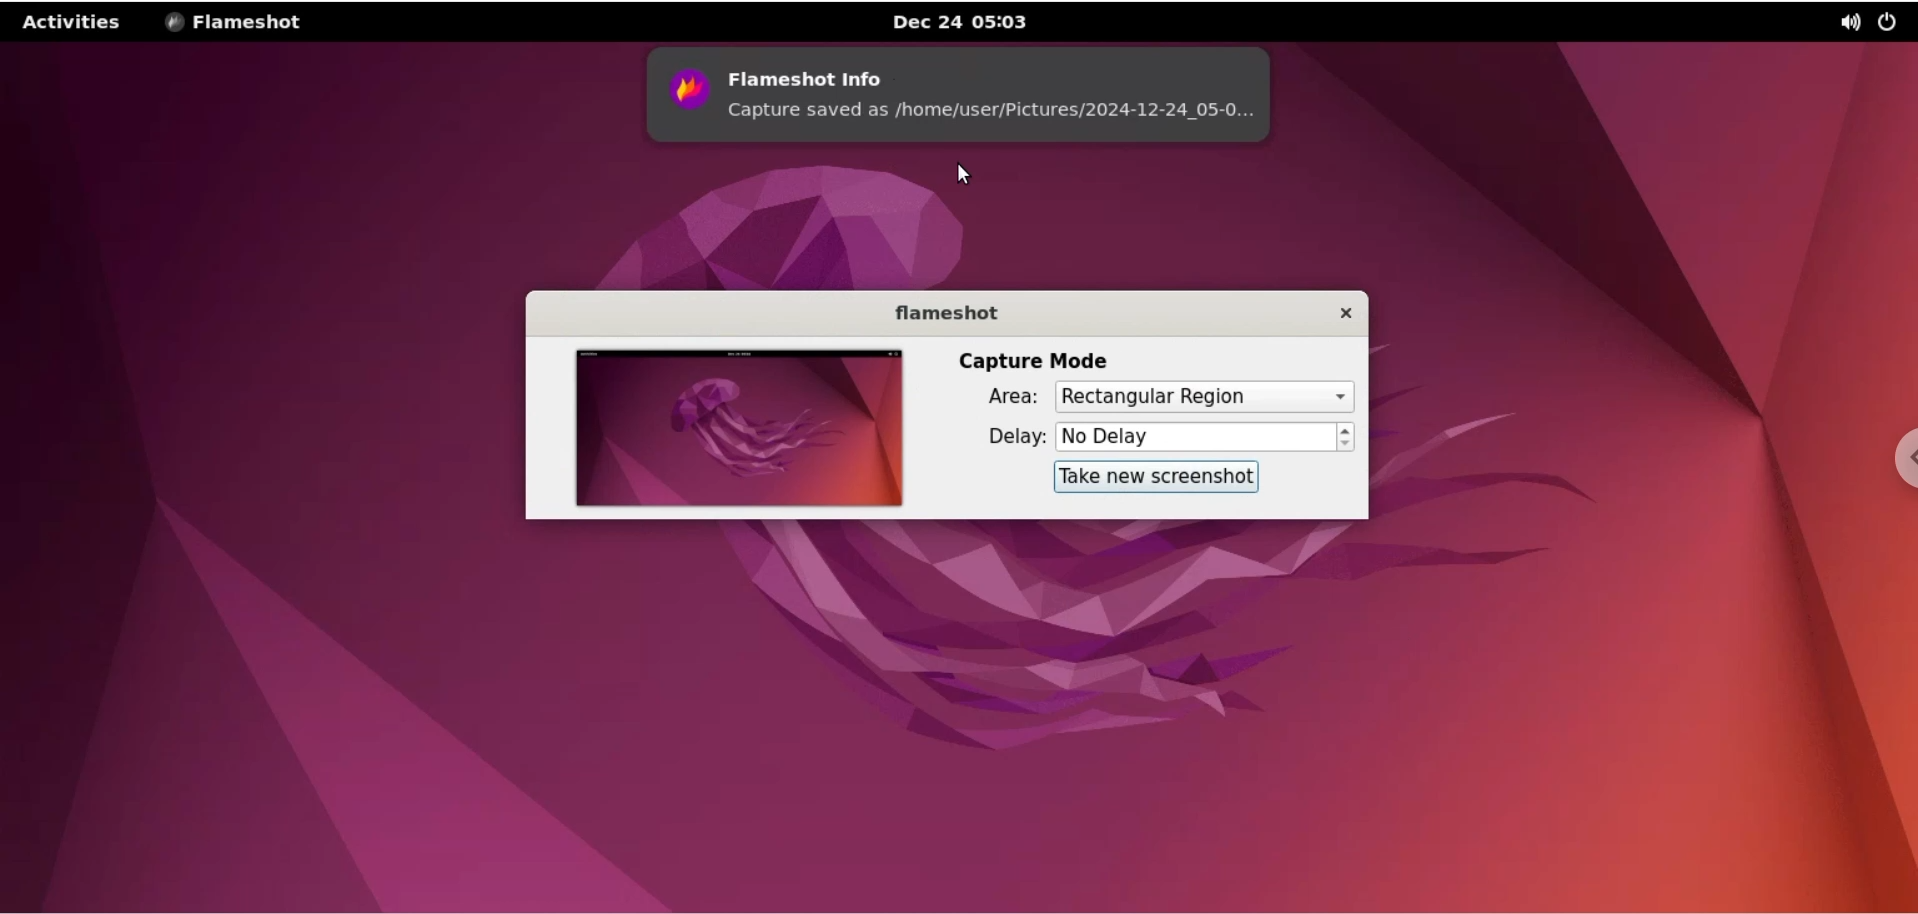 The width and height of the screenshot is (1918, 914). What do you see at coordinates (1003, 69) in the screenshot?
I see `flameshot info` at bounding box center [1003, 69].